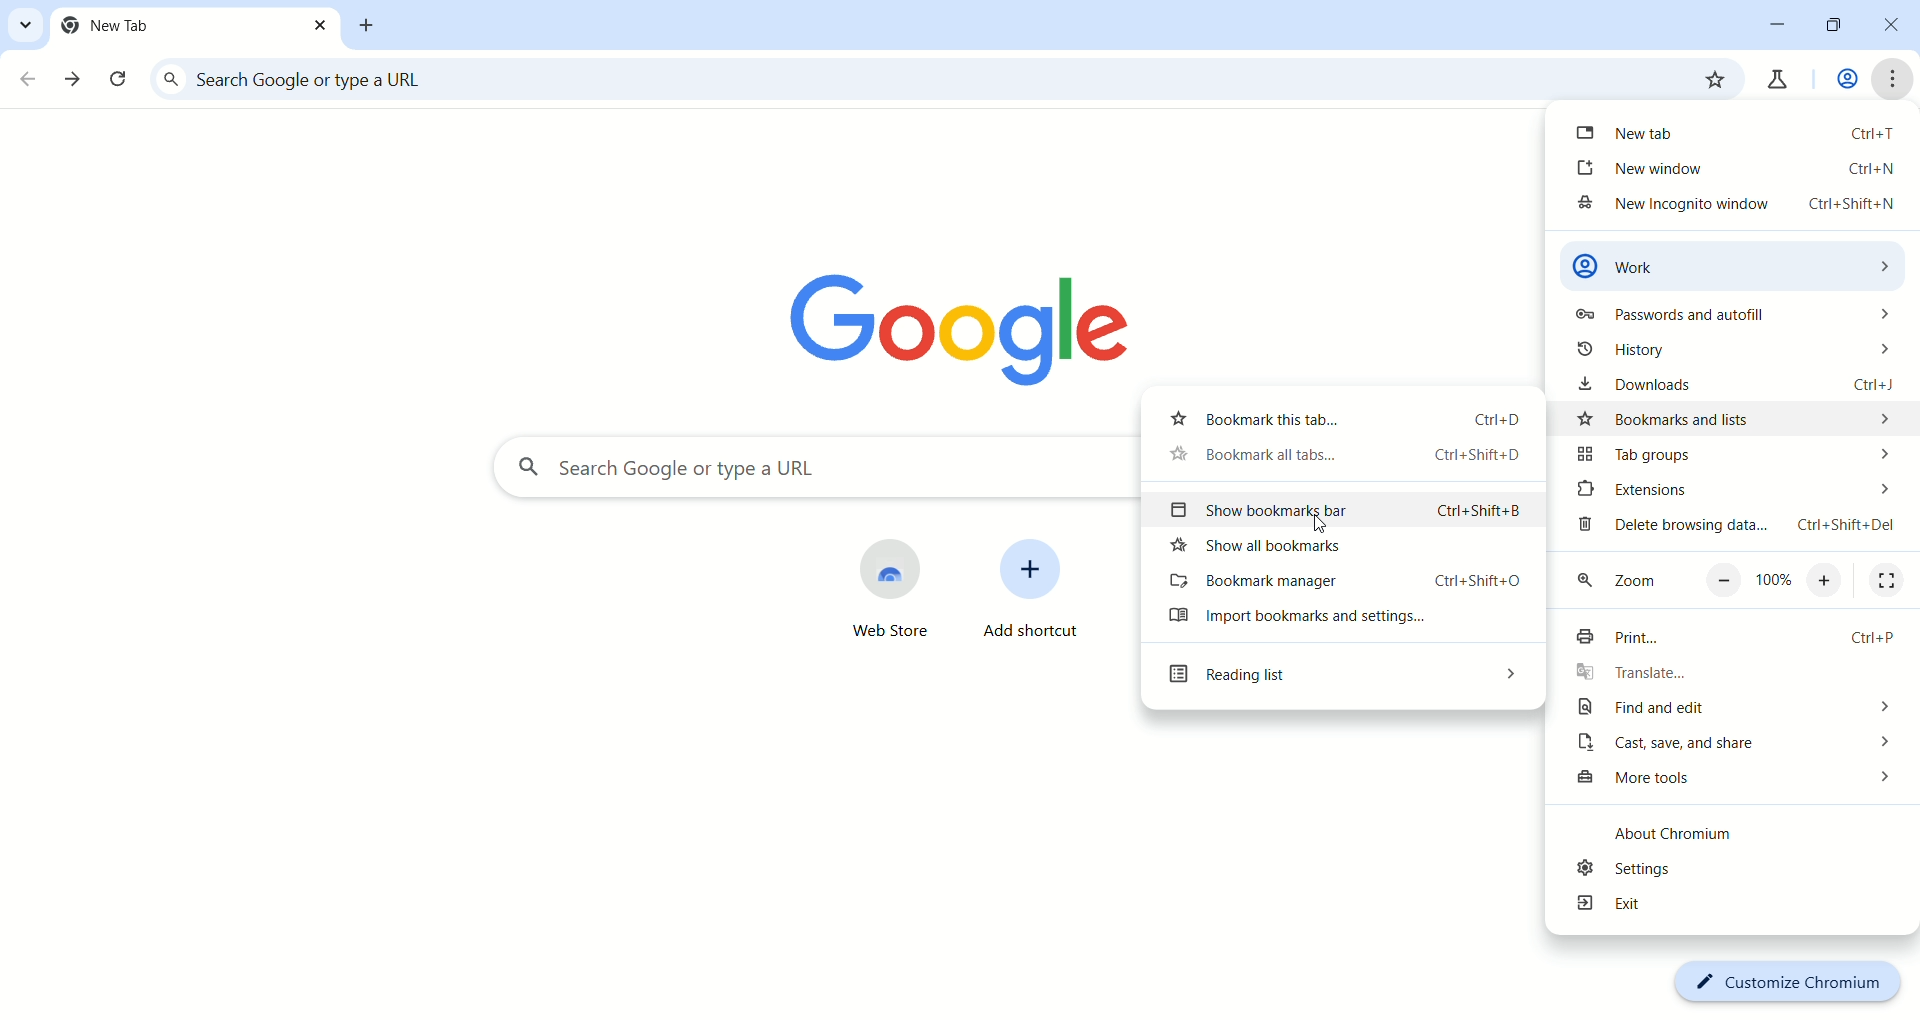  I want to click on customize and control chrome, so click(1895, 79).